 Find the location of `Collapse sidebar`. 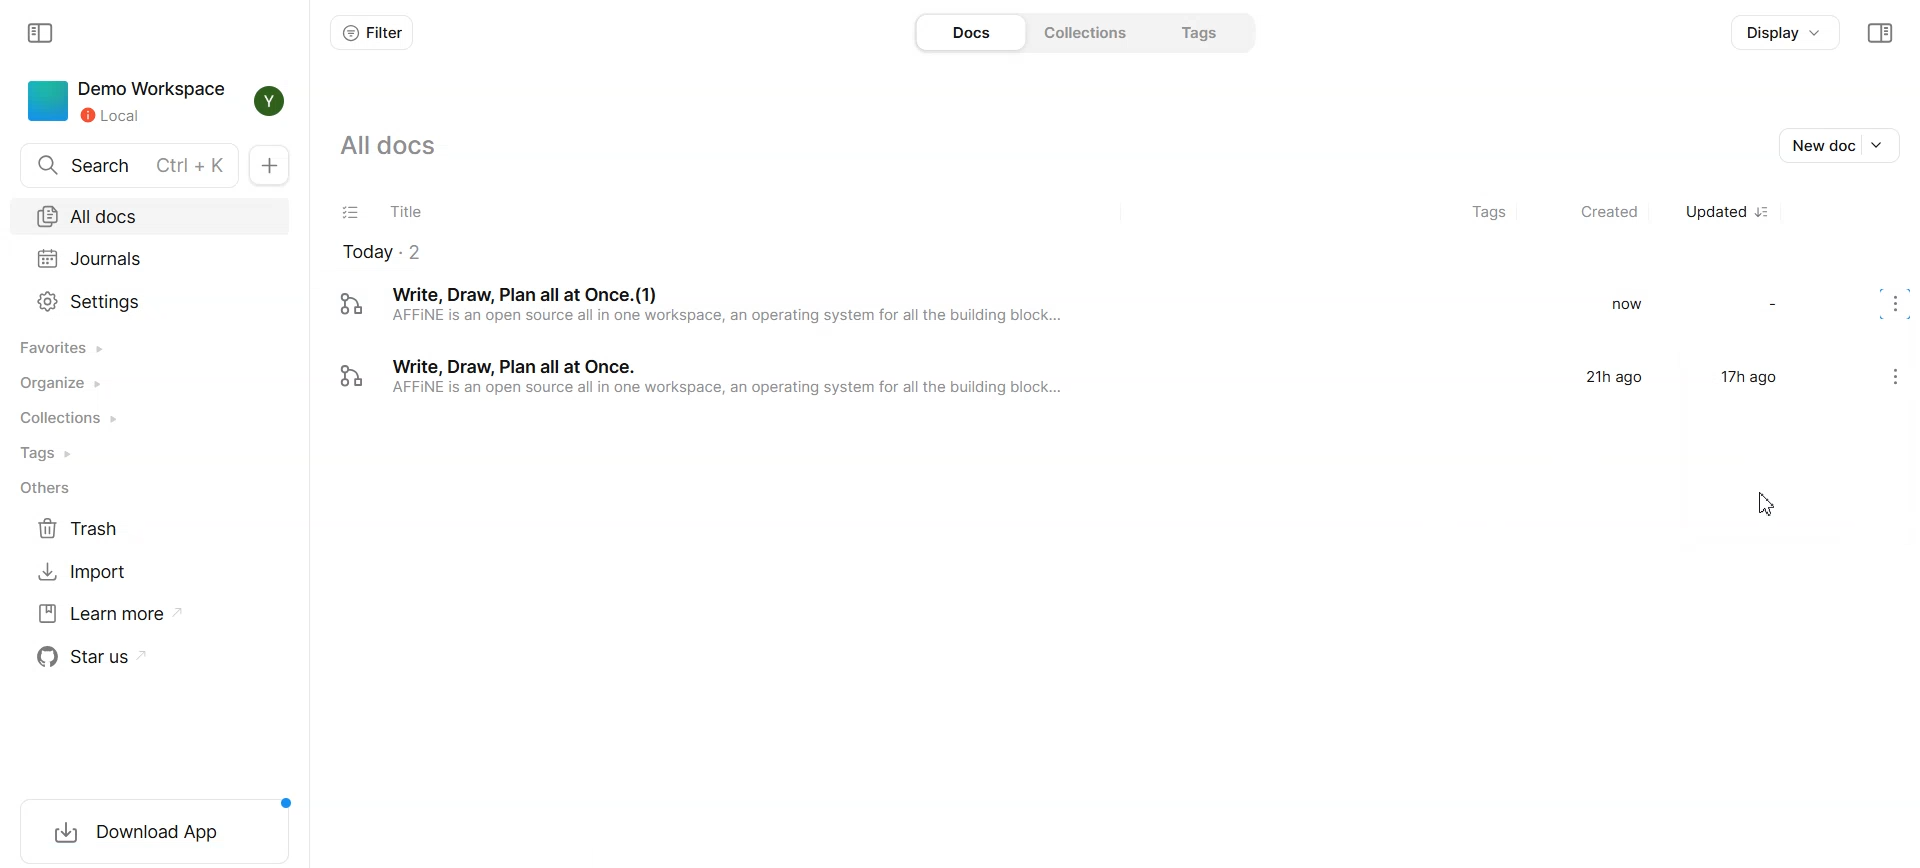

Collapse sidebar is located at coordinates (41, 32).